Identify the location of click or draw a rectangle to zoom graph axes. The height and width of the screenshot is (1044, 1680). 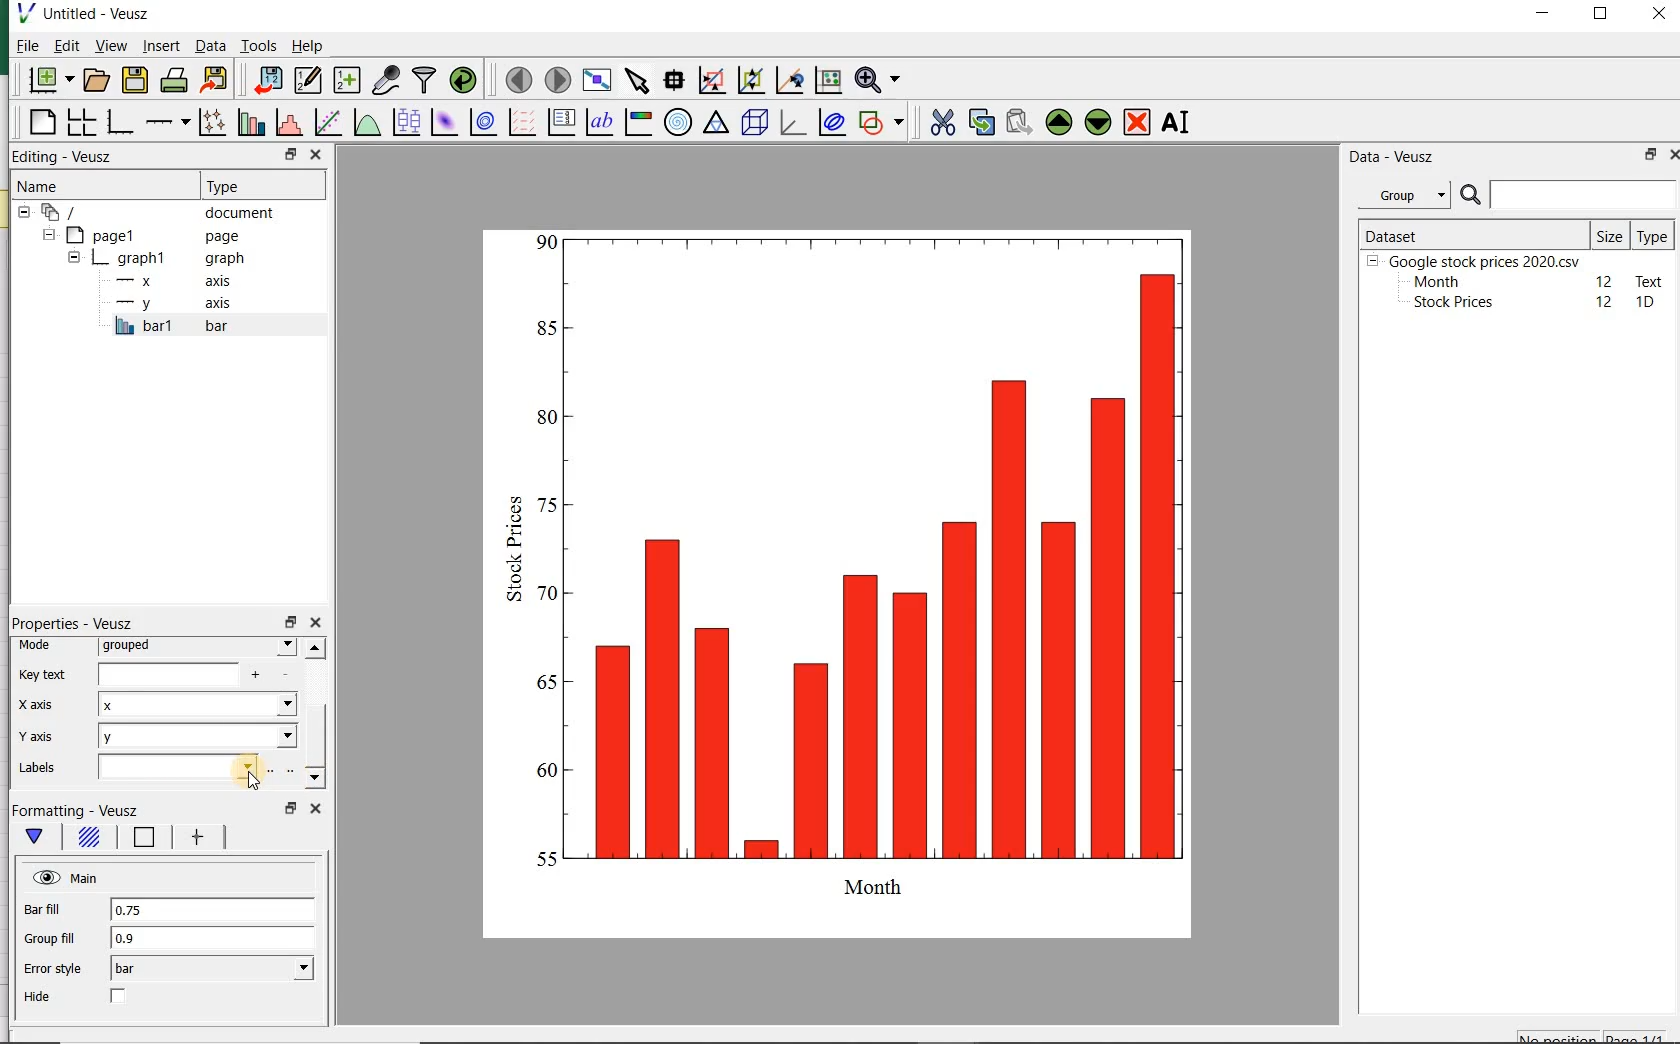
(711, 80).